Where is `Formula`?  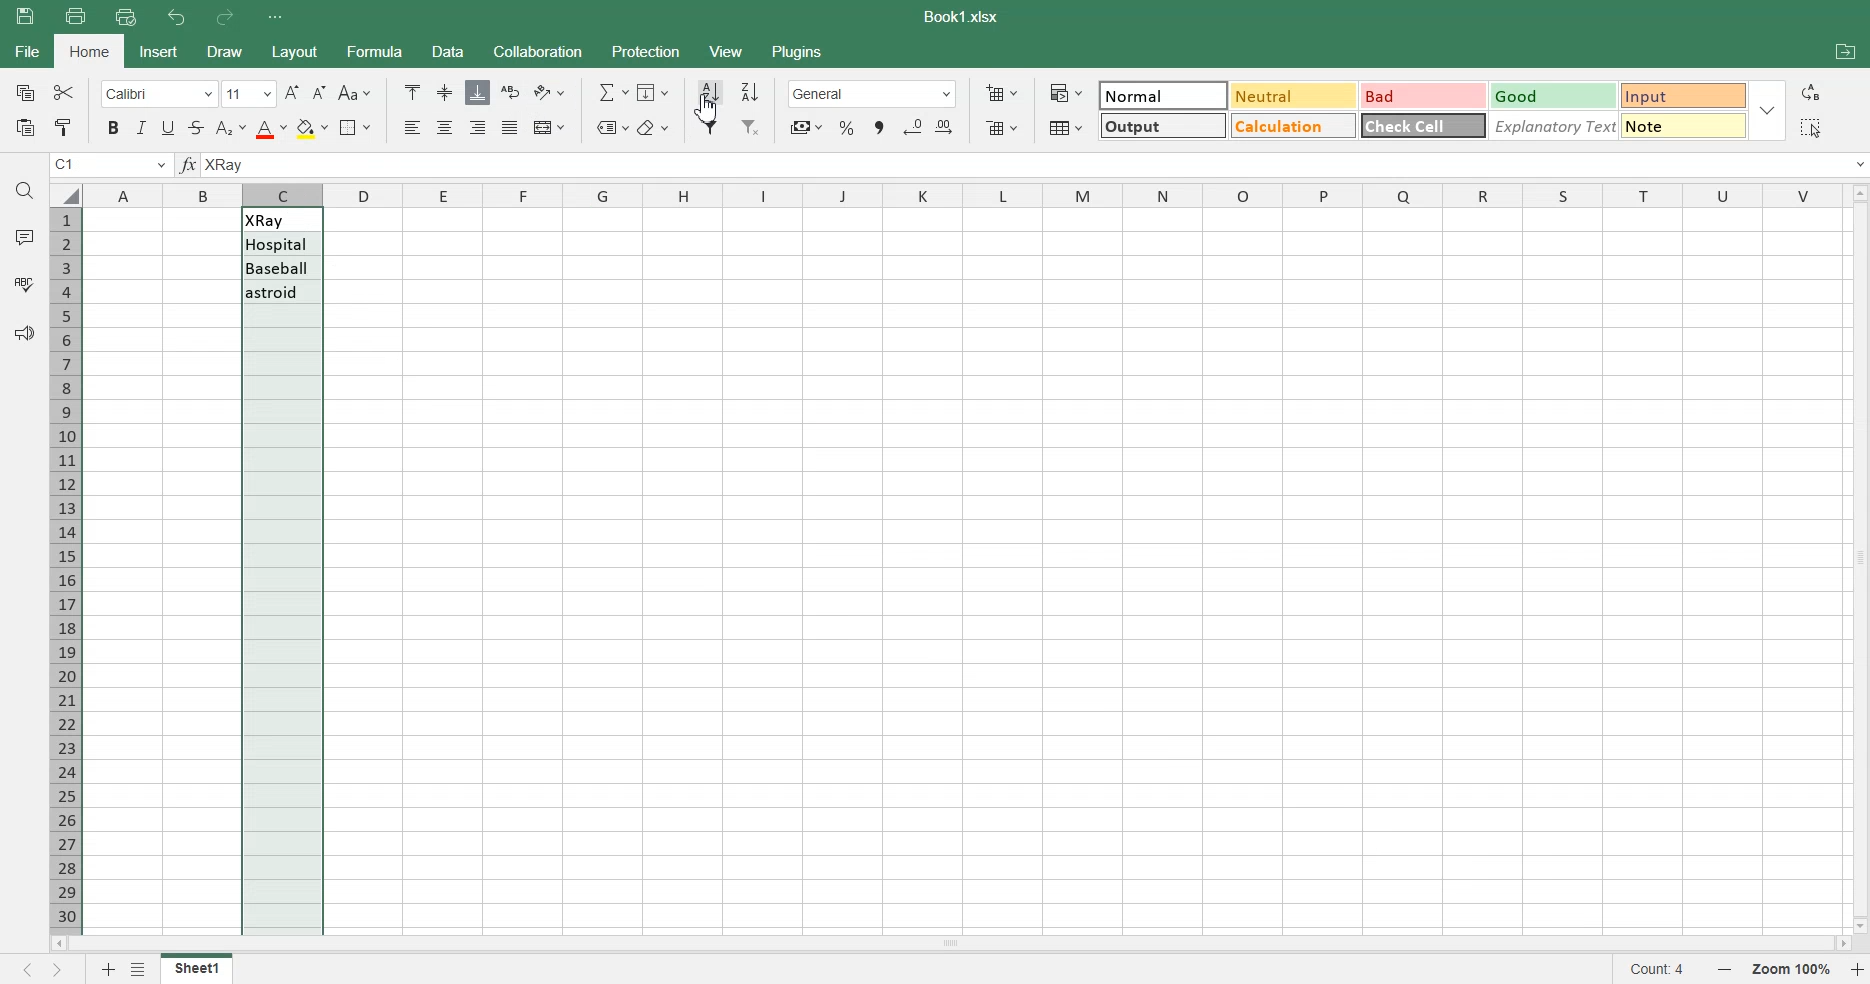 Formula is located at coordinates (372, 50).